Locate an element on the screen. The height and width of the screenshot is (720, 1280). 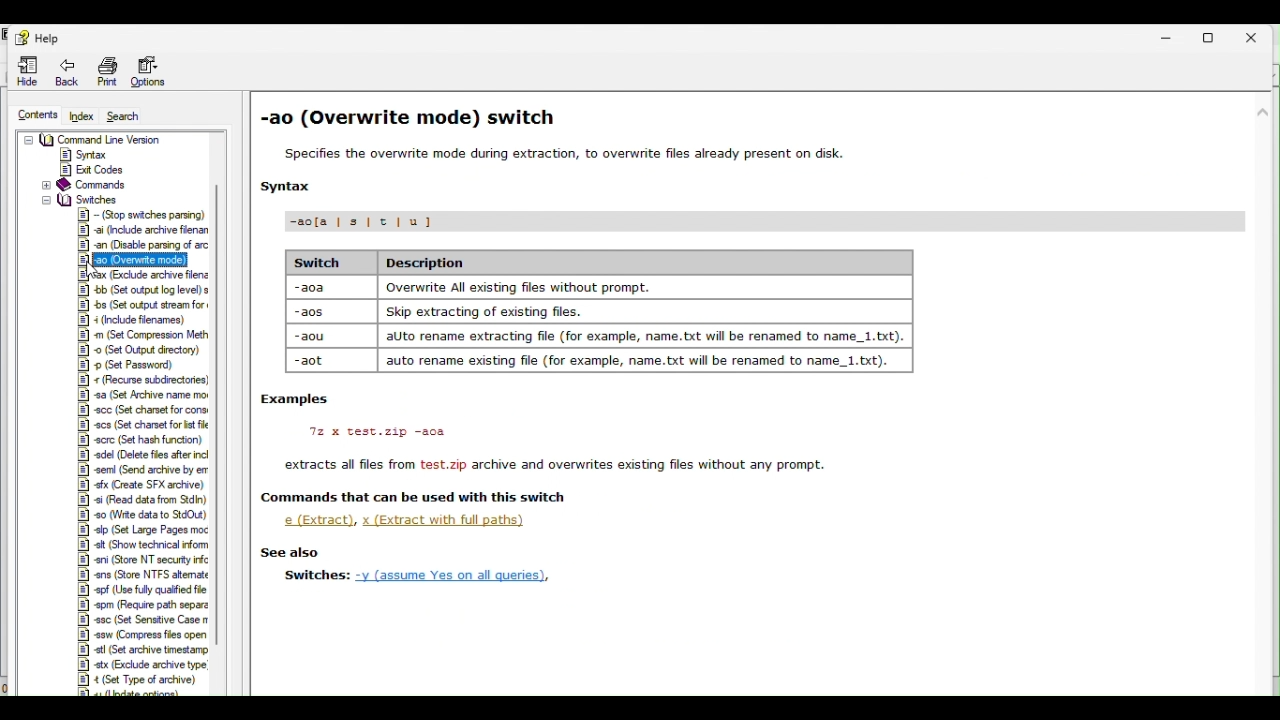
|#] spf (Use fully qualified file is located at coordinates (143, 589).